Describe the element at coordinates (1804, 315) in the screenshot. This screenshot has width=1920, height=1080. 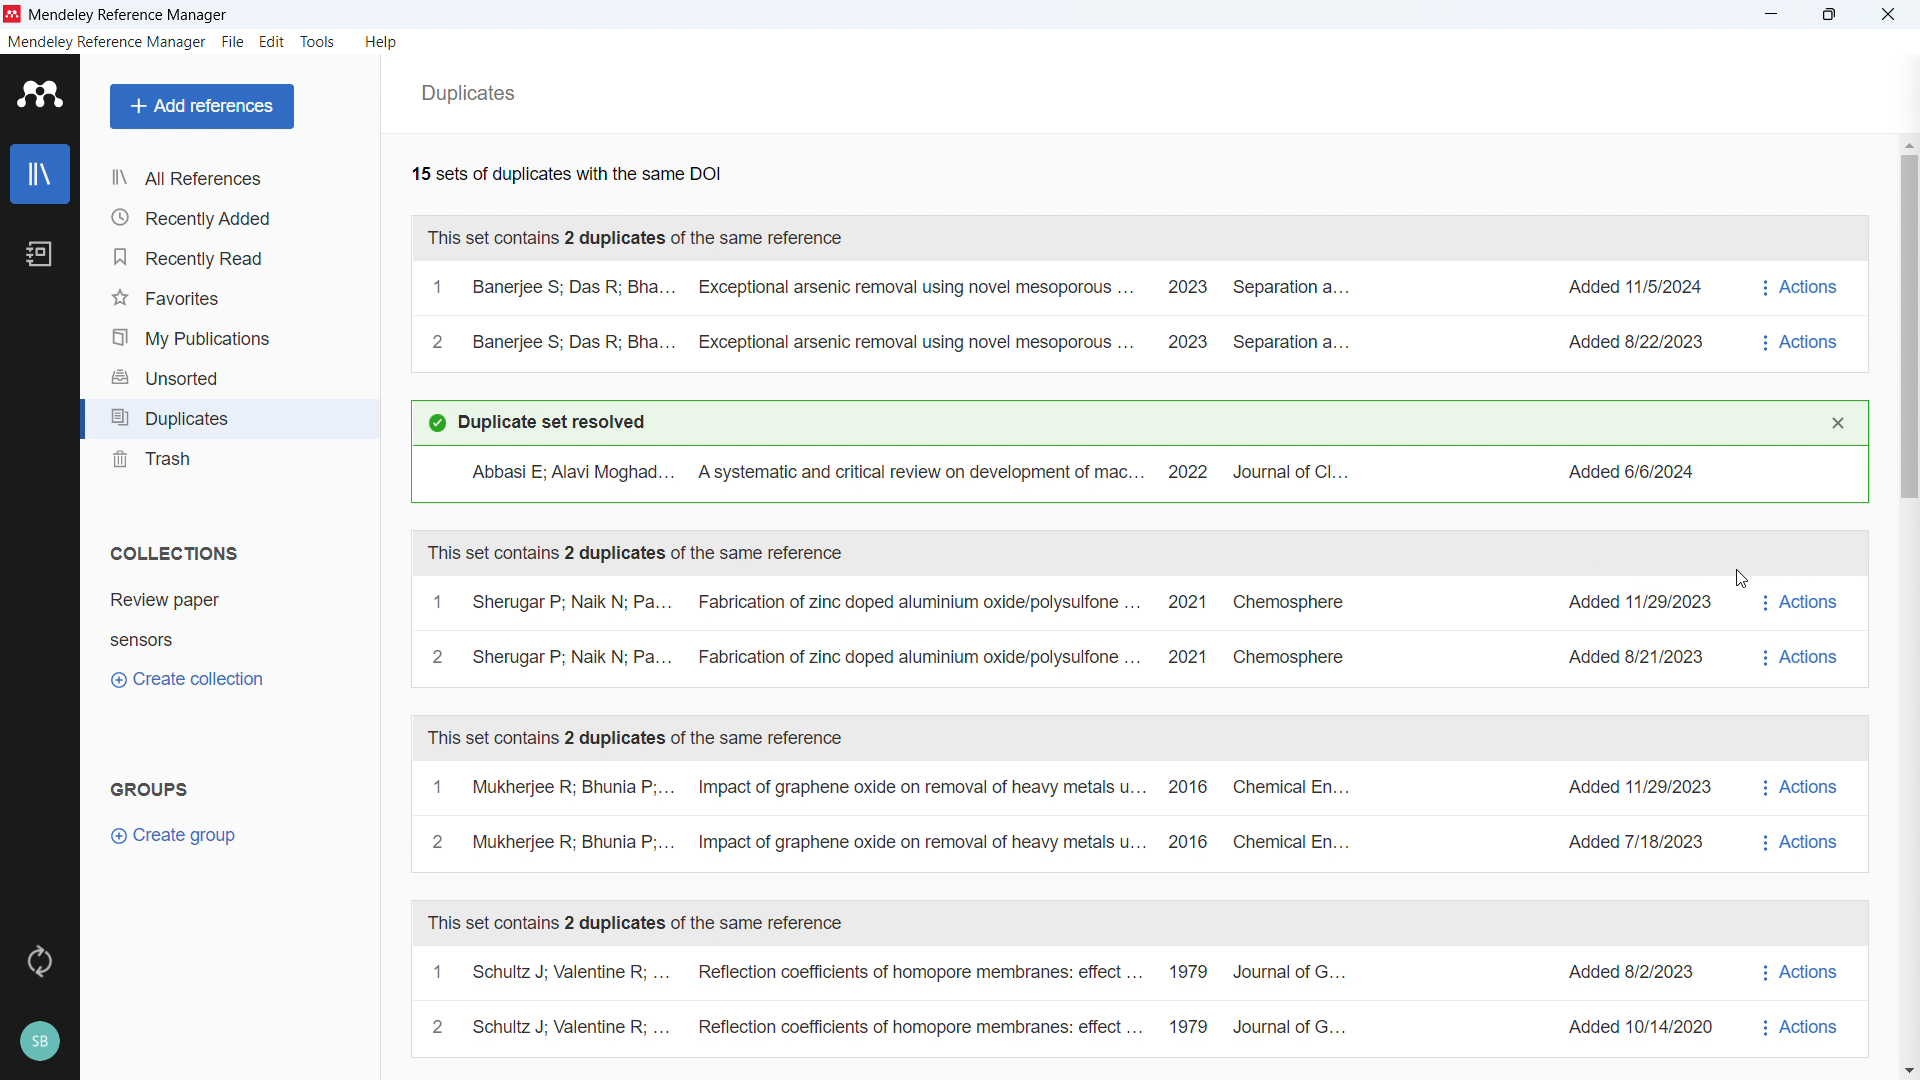
I see `Actions ` at that location.